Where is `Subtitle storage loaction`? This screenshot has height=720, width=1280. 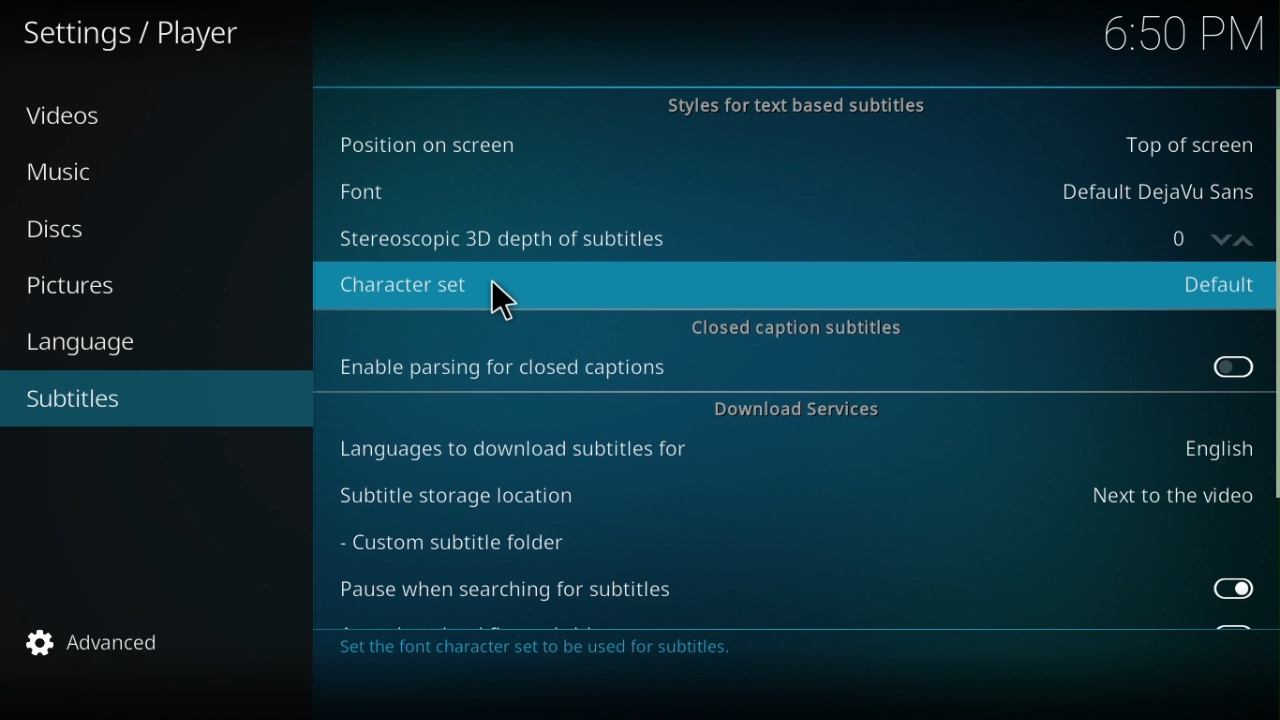
Subtitle storage loaction is located at coordinates (794, 496).